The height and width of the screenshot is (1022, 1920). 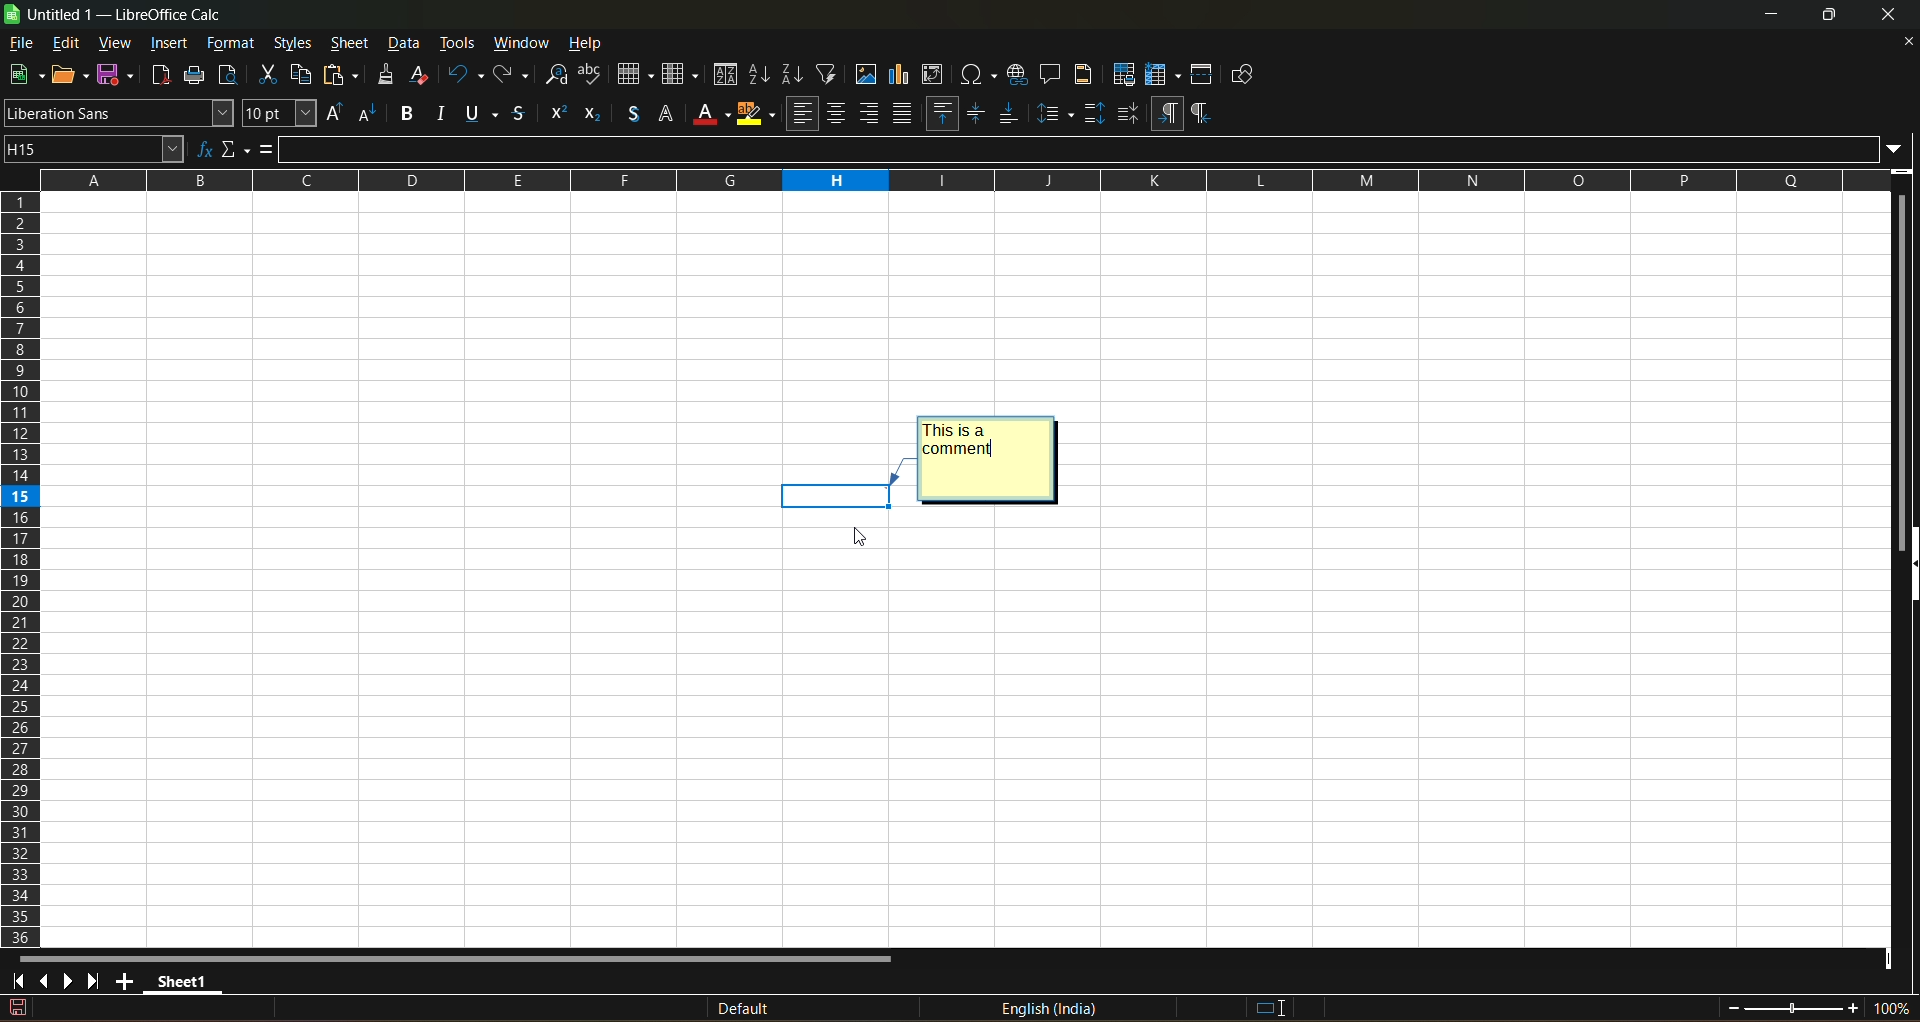 I want to click on find and replace, so click(x=557, y=75).